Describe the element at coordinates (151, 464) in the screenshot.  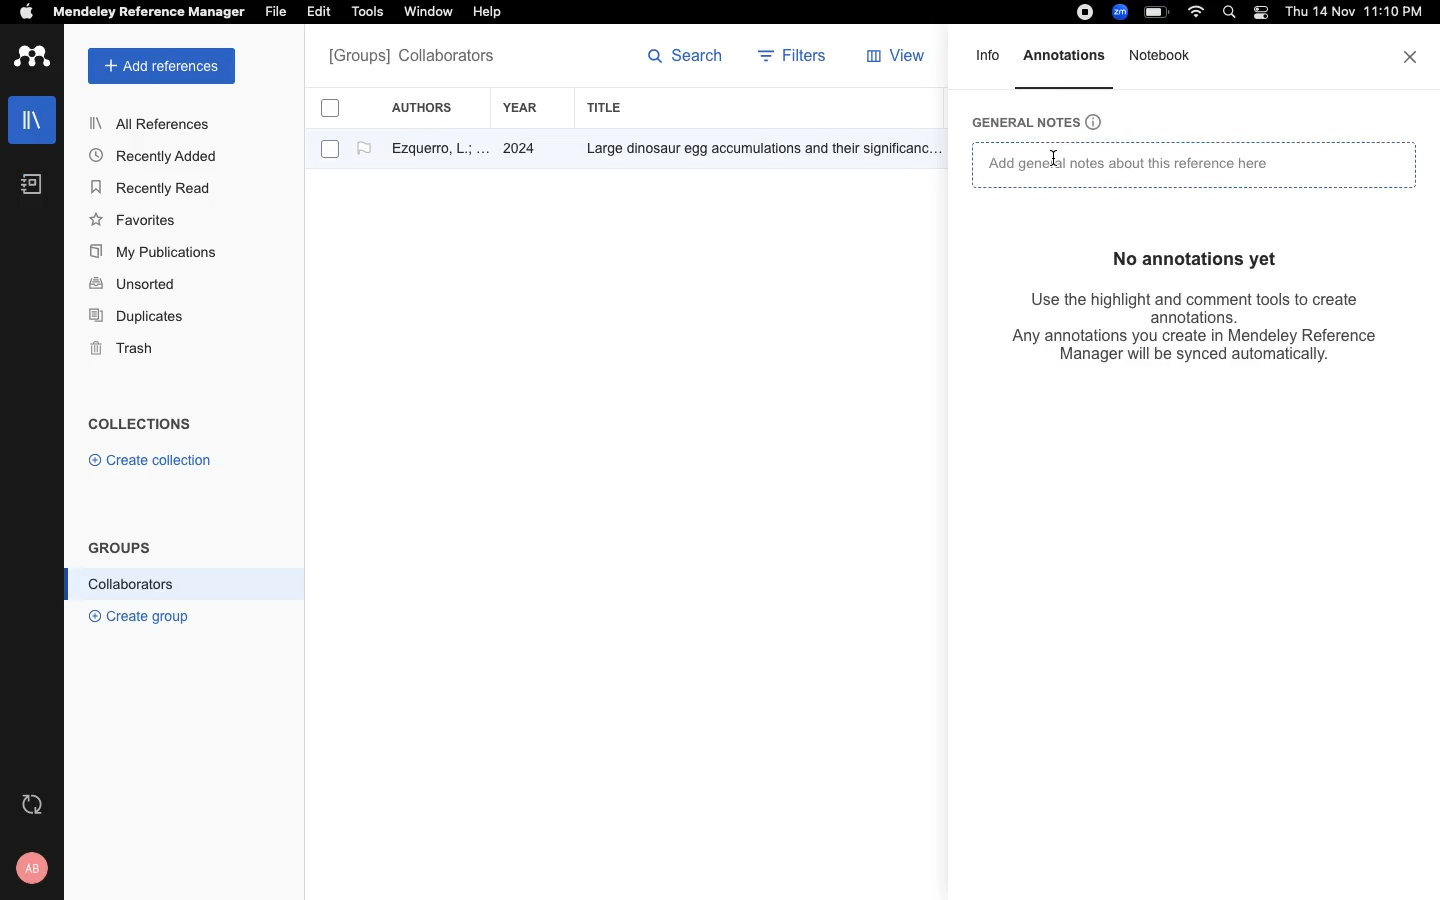
I see `© Create collection` at that location.